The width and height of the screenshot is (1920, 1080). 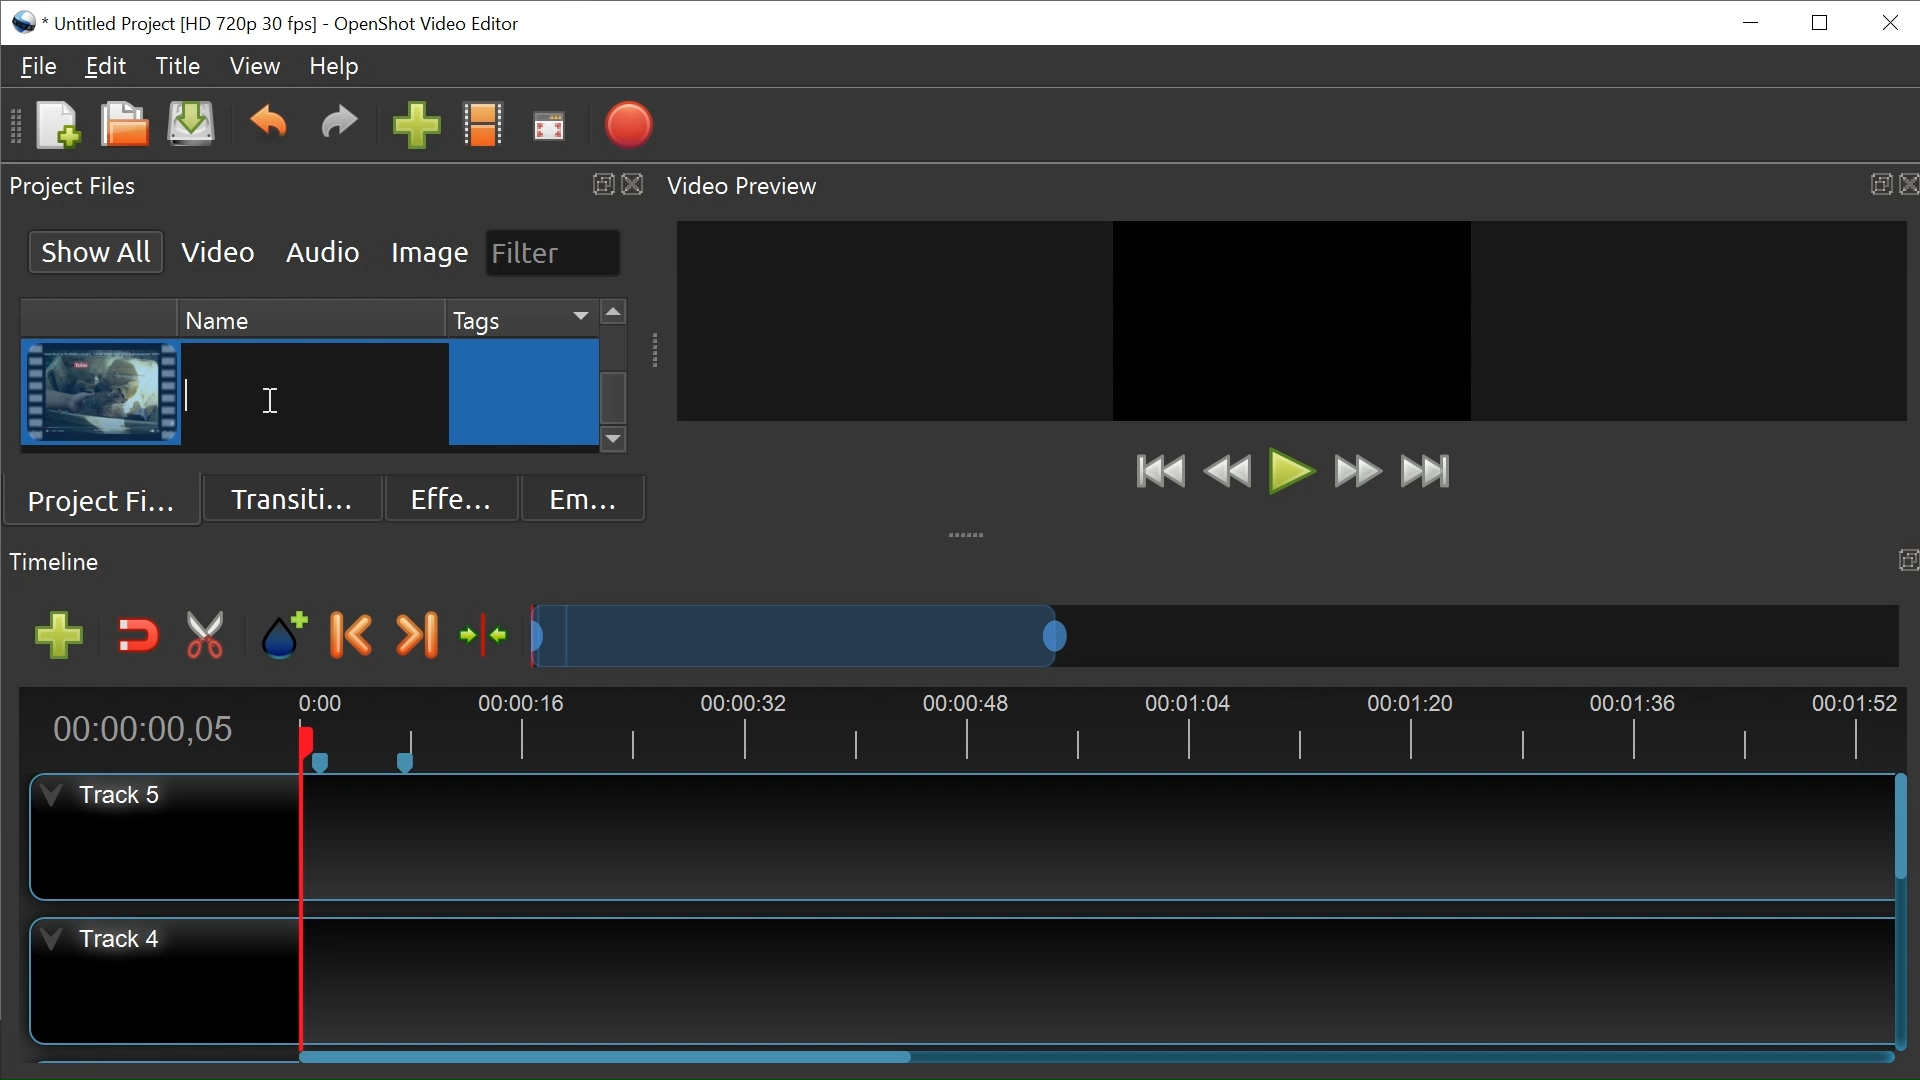 I want to click on Snap, so click(x=134, y=637).